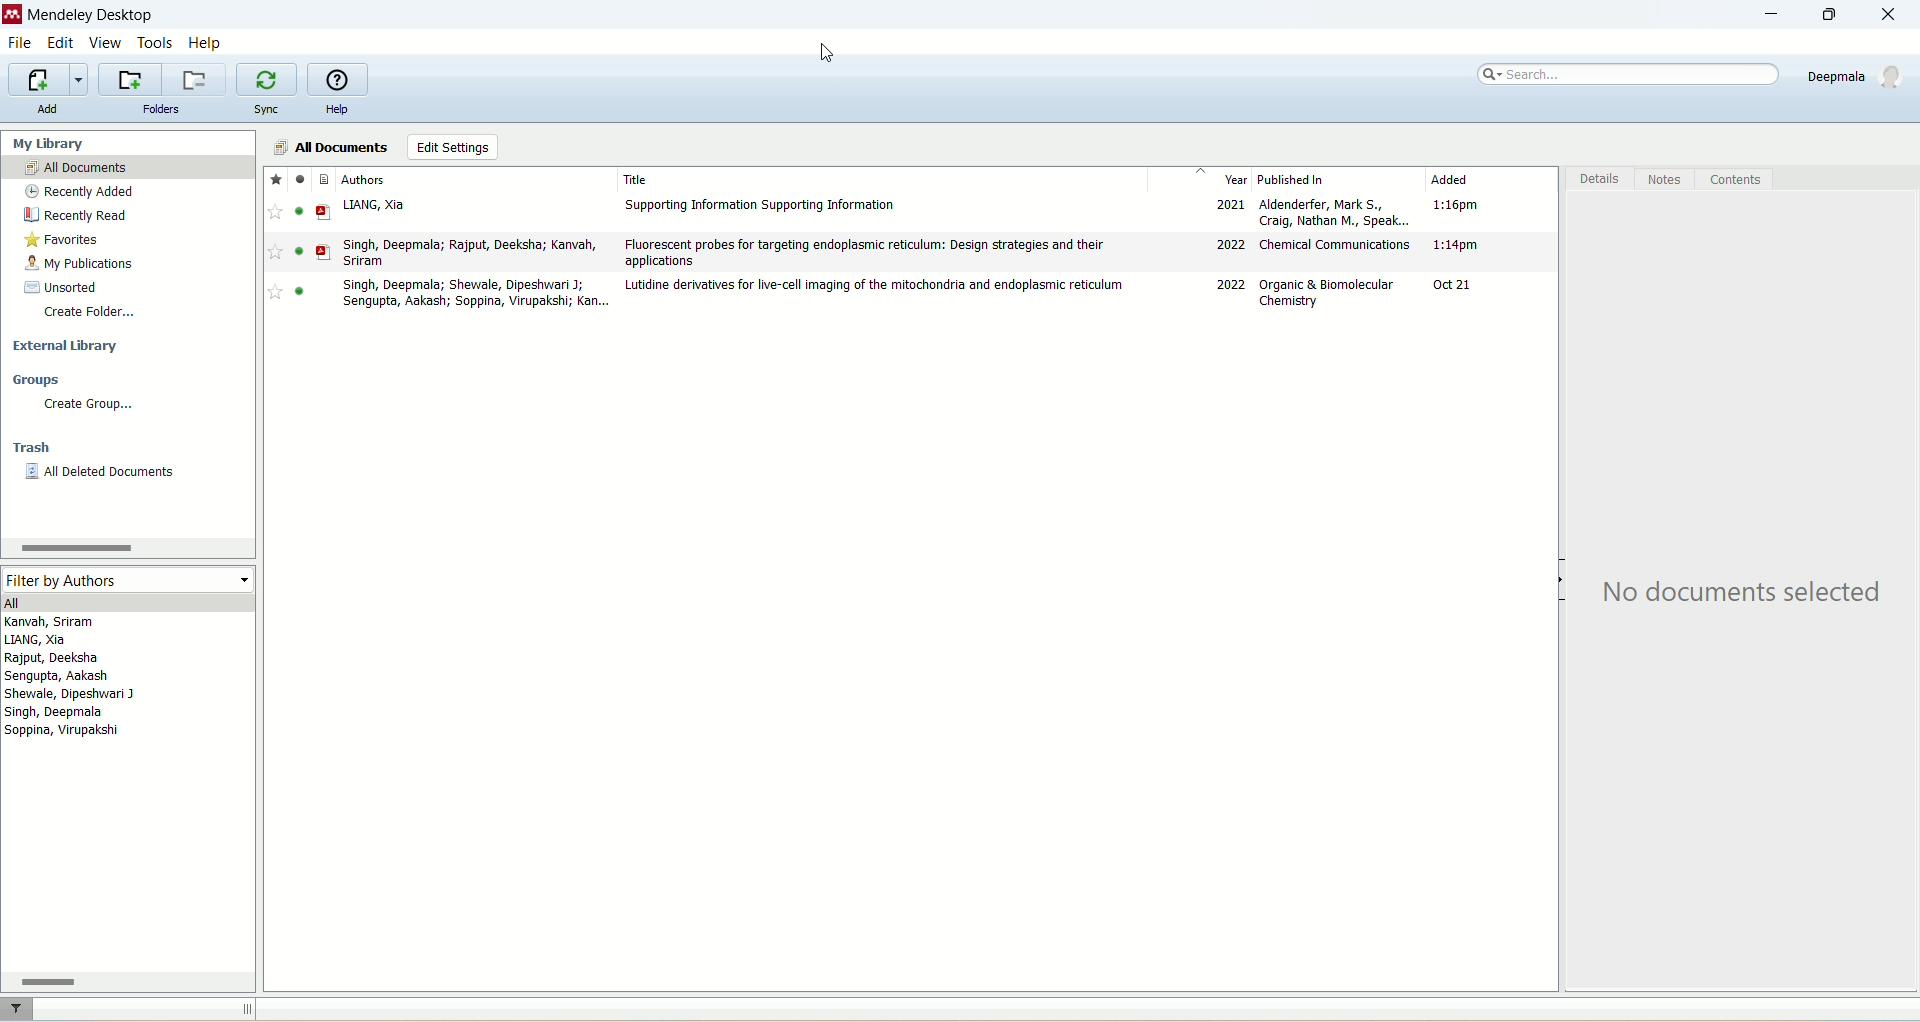 The height and width of the screenshot is (1022, 1920). What do you see at coordinates (476, 291) in the screenshot?
I see `Singh, Deepmala; Shewale, Dipeshwari J; Sengupta, Aakash; Soppina, Virupakshi; Kan...` at bounding box center [476, 291].